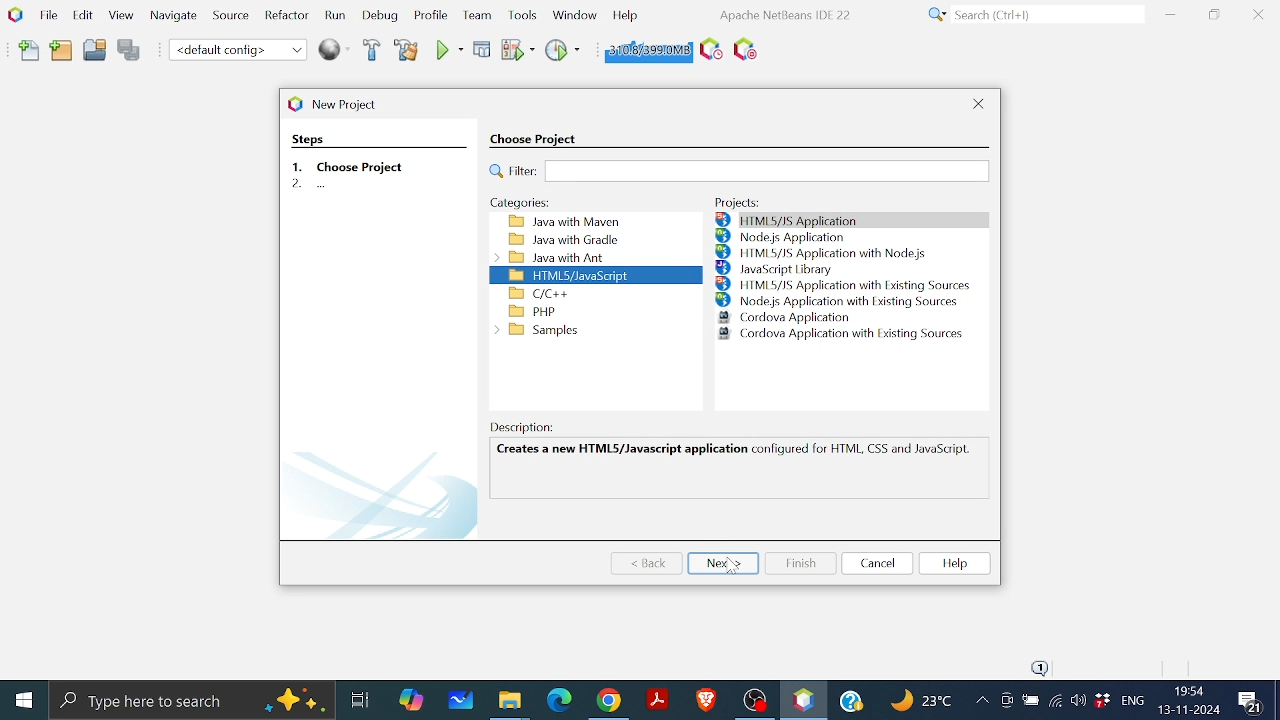  Describe the element at coordinates (625, 14) in the screenshot. I see `Help` at that location.